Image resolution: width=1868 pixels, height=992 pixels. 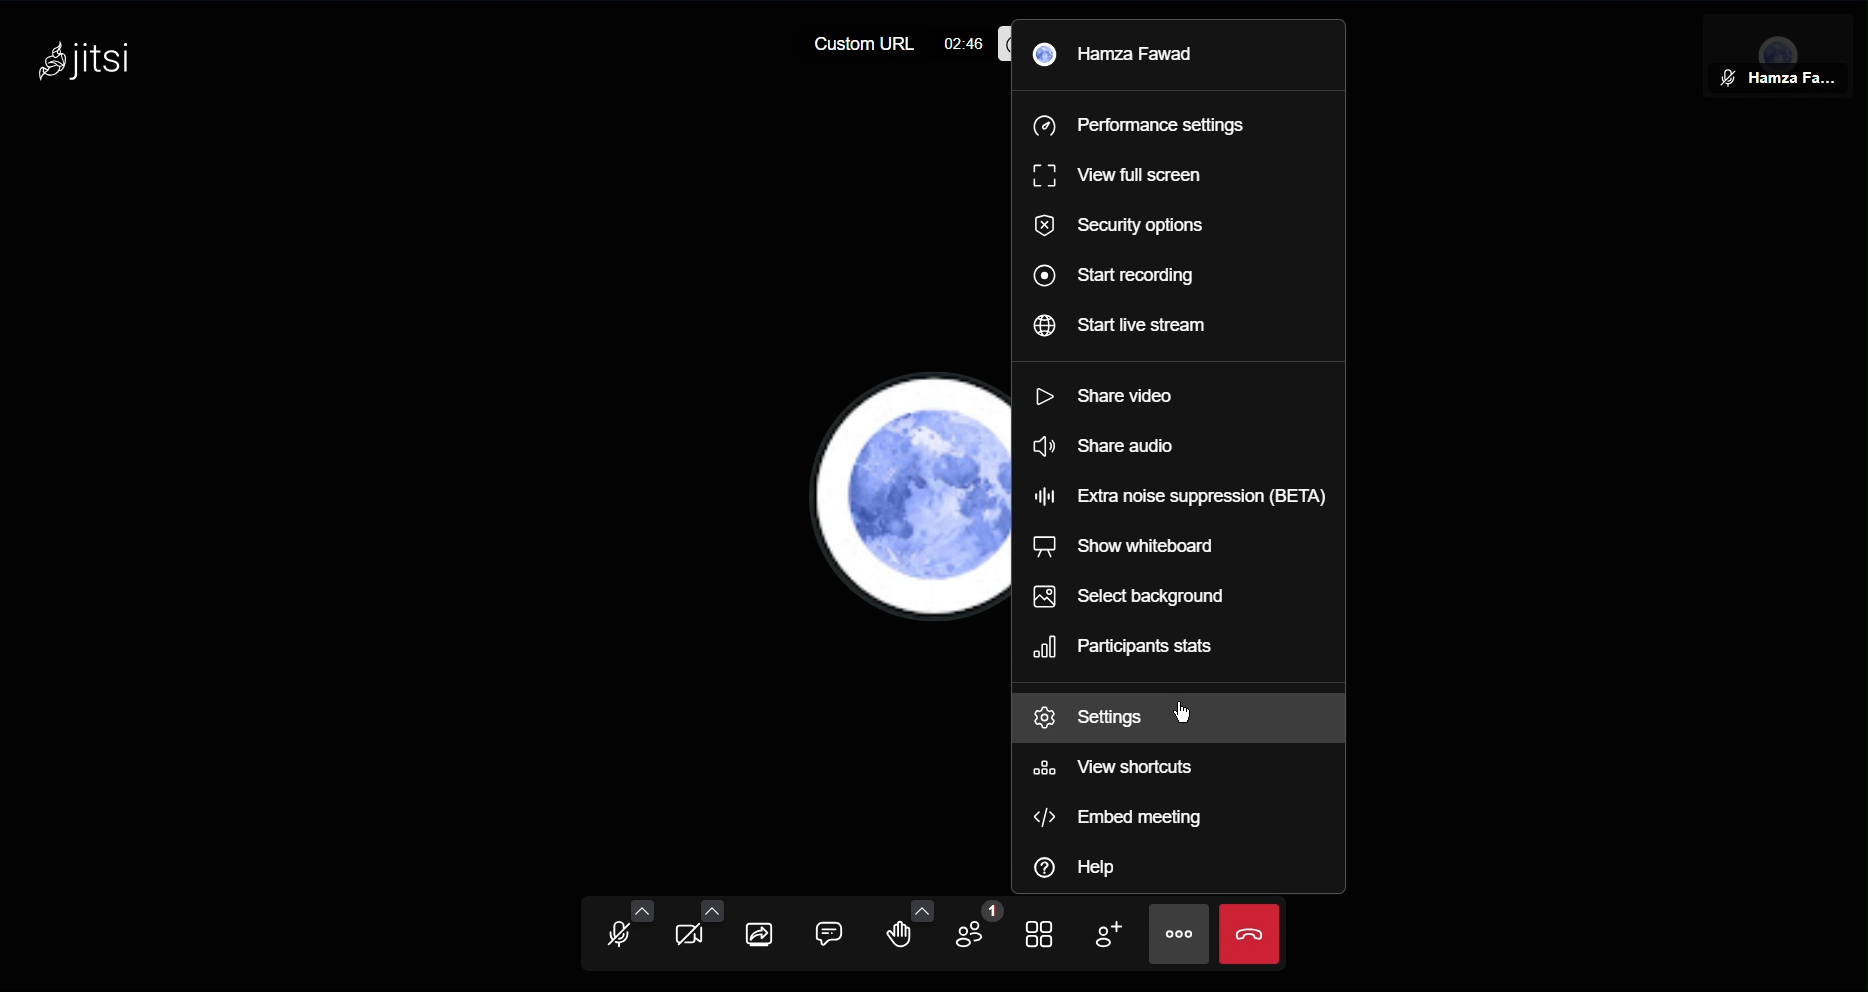 I want to click on Start recording, so click(x=1117, y=276).